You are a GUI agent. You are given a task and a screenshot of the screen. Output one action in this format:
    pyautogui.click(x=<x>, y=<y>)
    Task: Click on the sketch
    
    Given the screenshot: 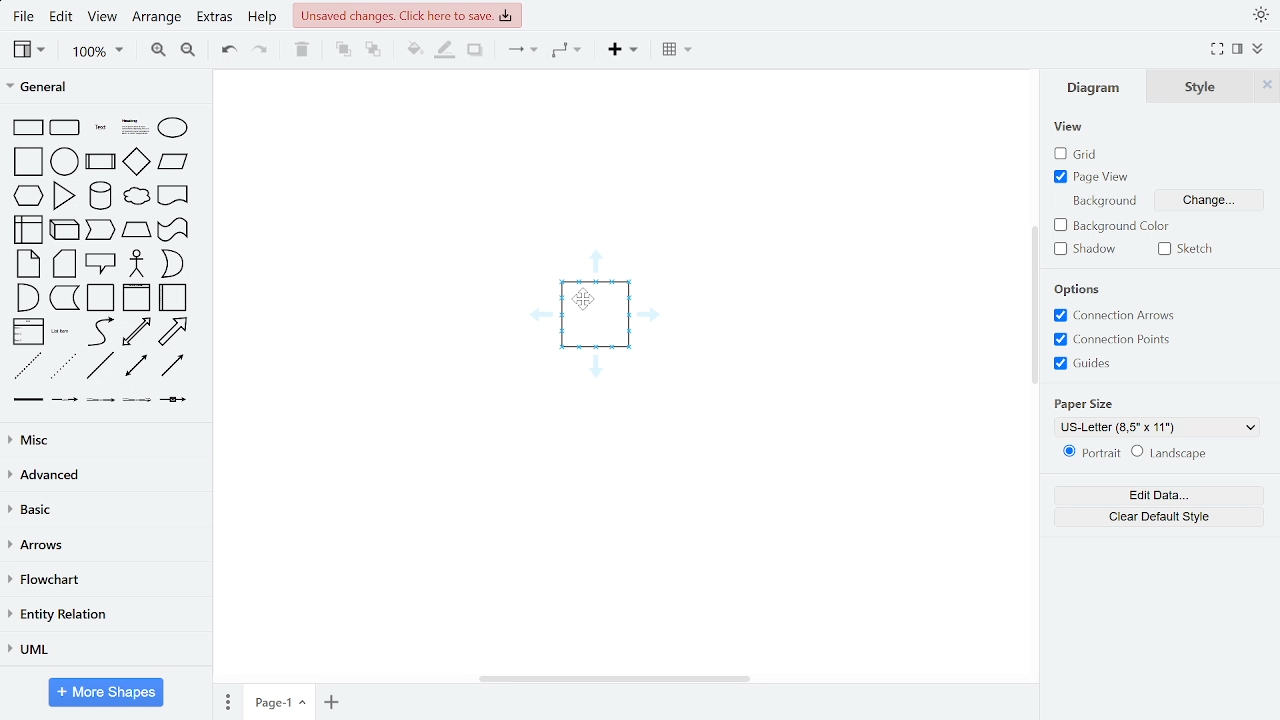 What is the action you would take?
    pyautogui.click(x=1186, y=251)
    